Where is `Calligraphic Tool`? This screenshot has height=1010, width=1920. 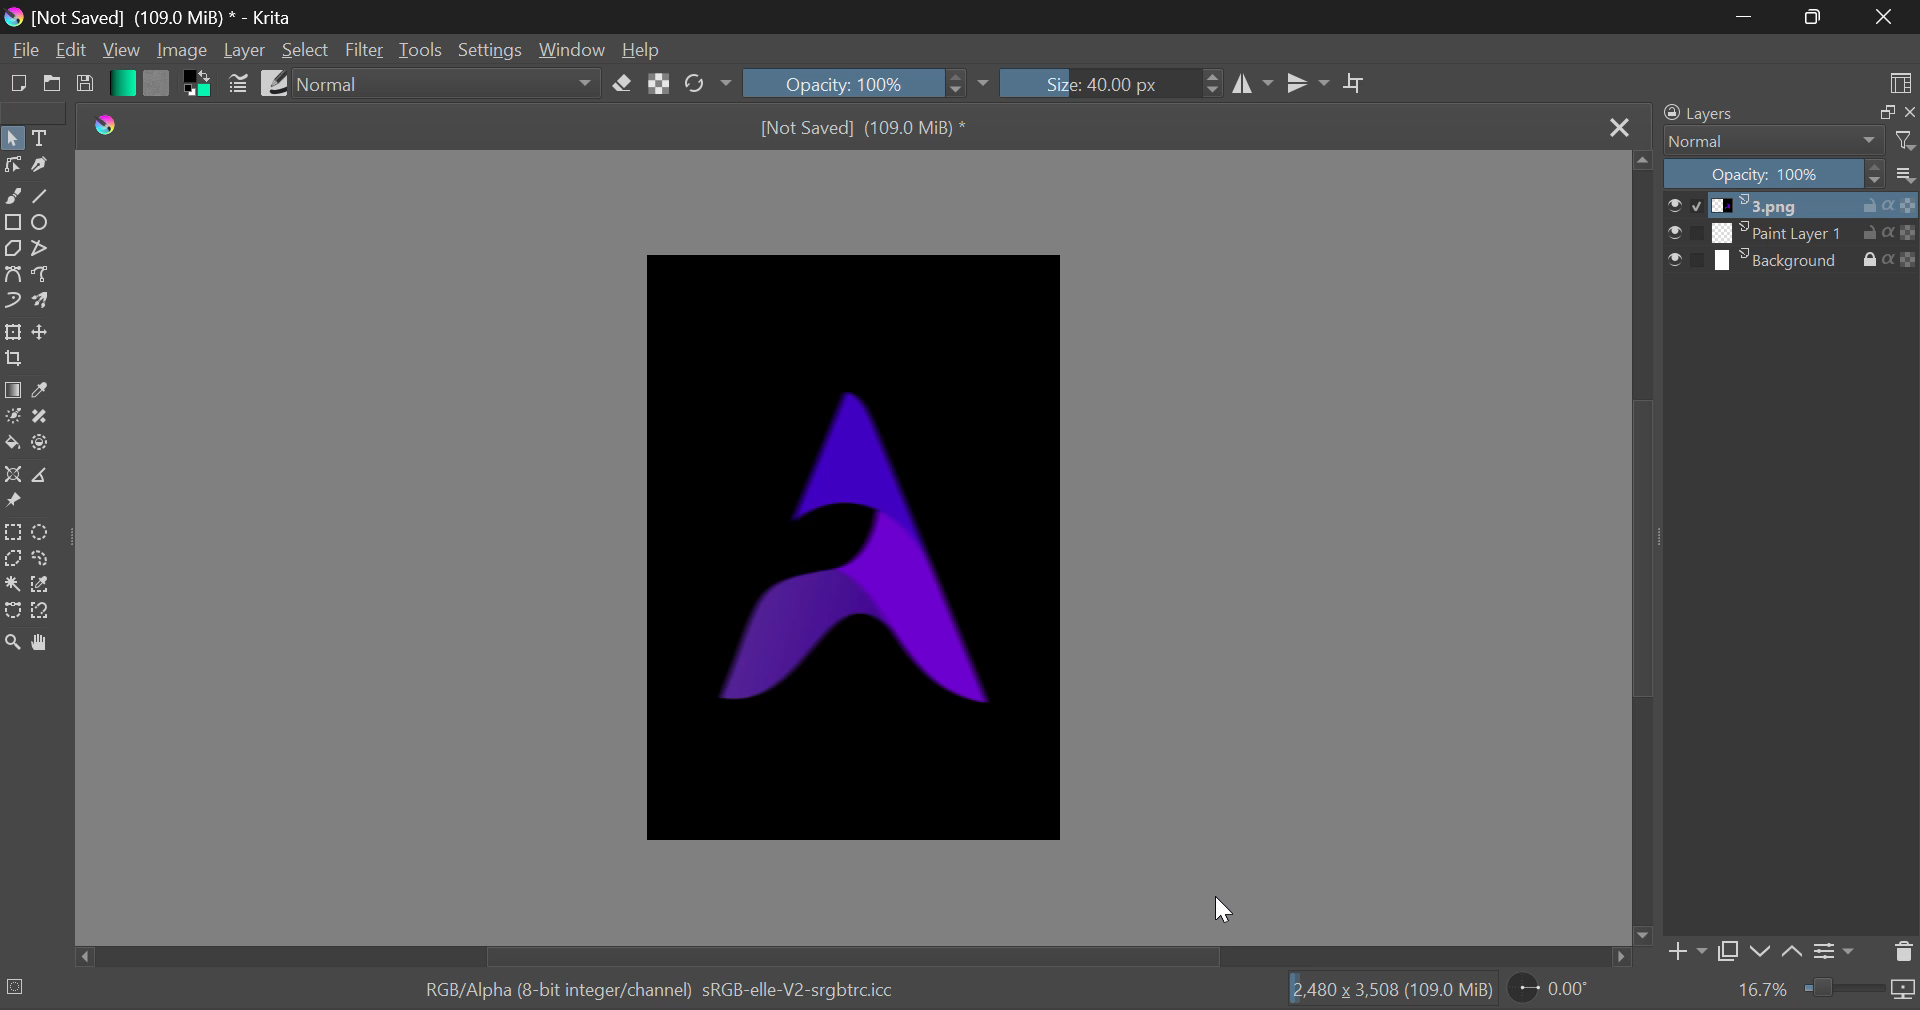
Calligraphic Tool is located at coordinates (40, 167).